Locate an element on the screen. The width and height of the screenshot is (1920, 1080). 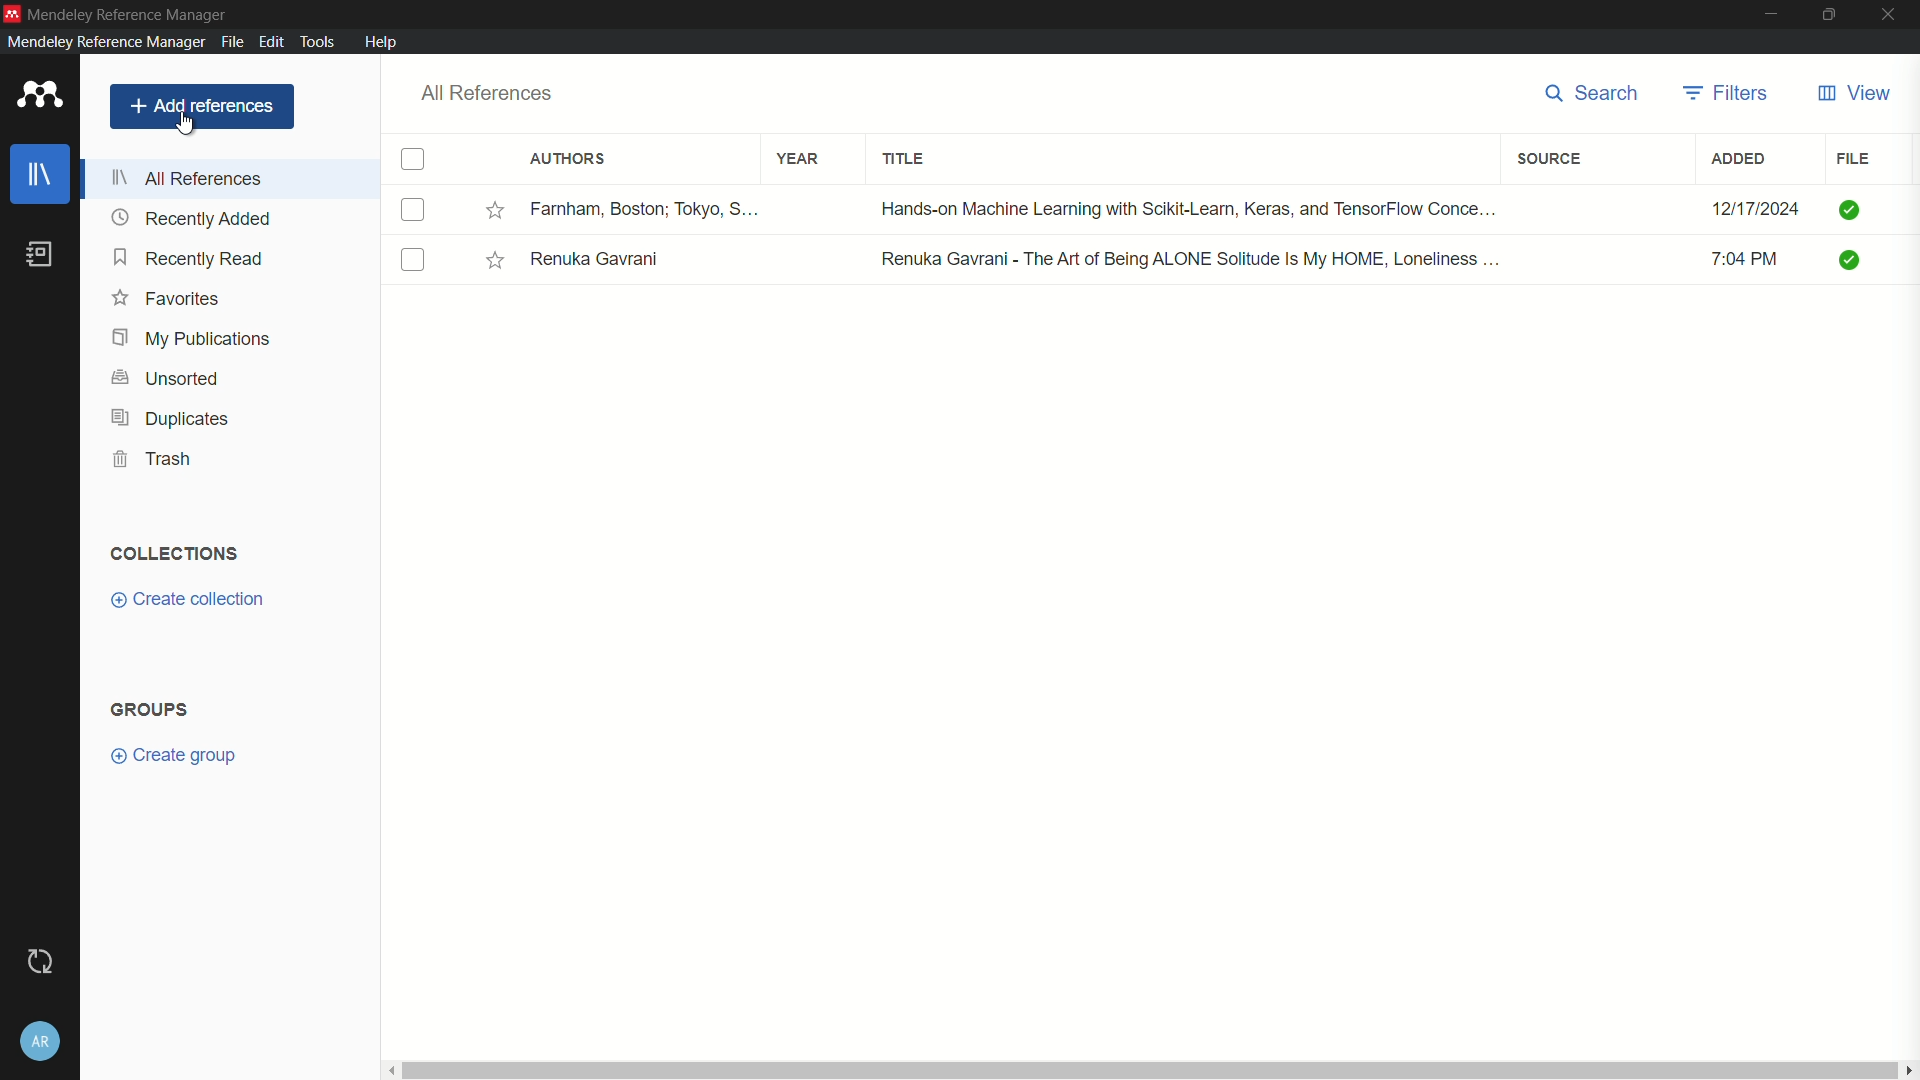
file is located at coordinates (1853, 158).